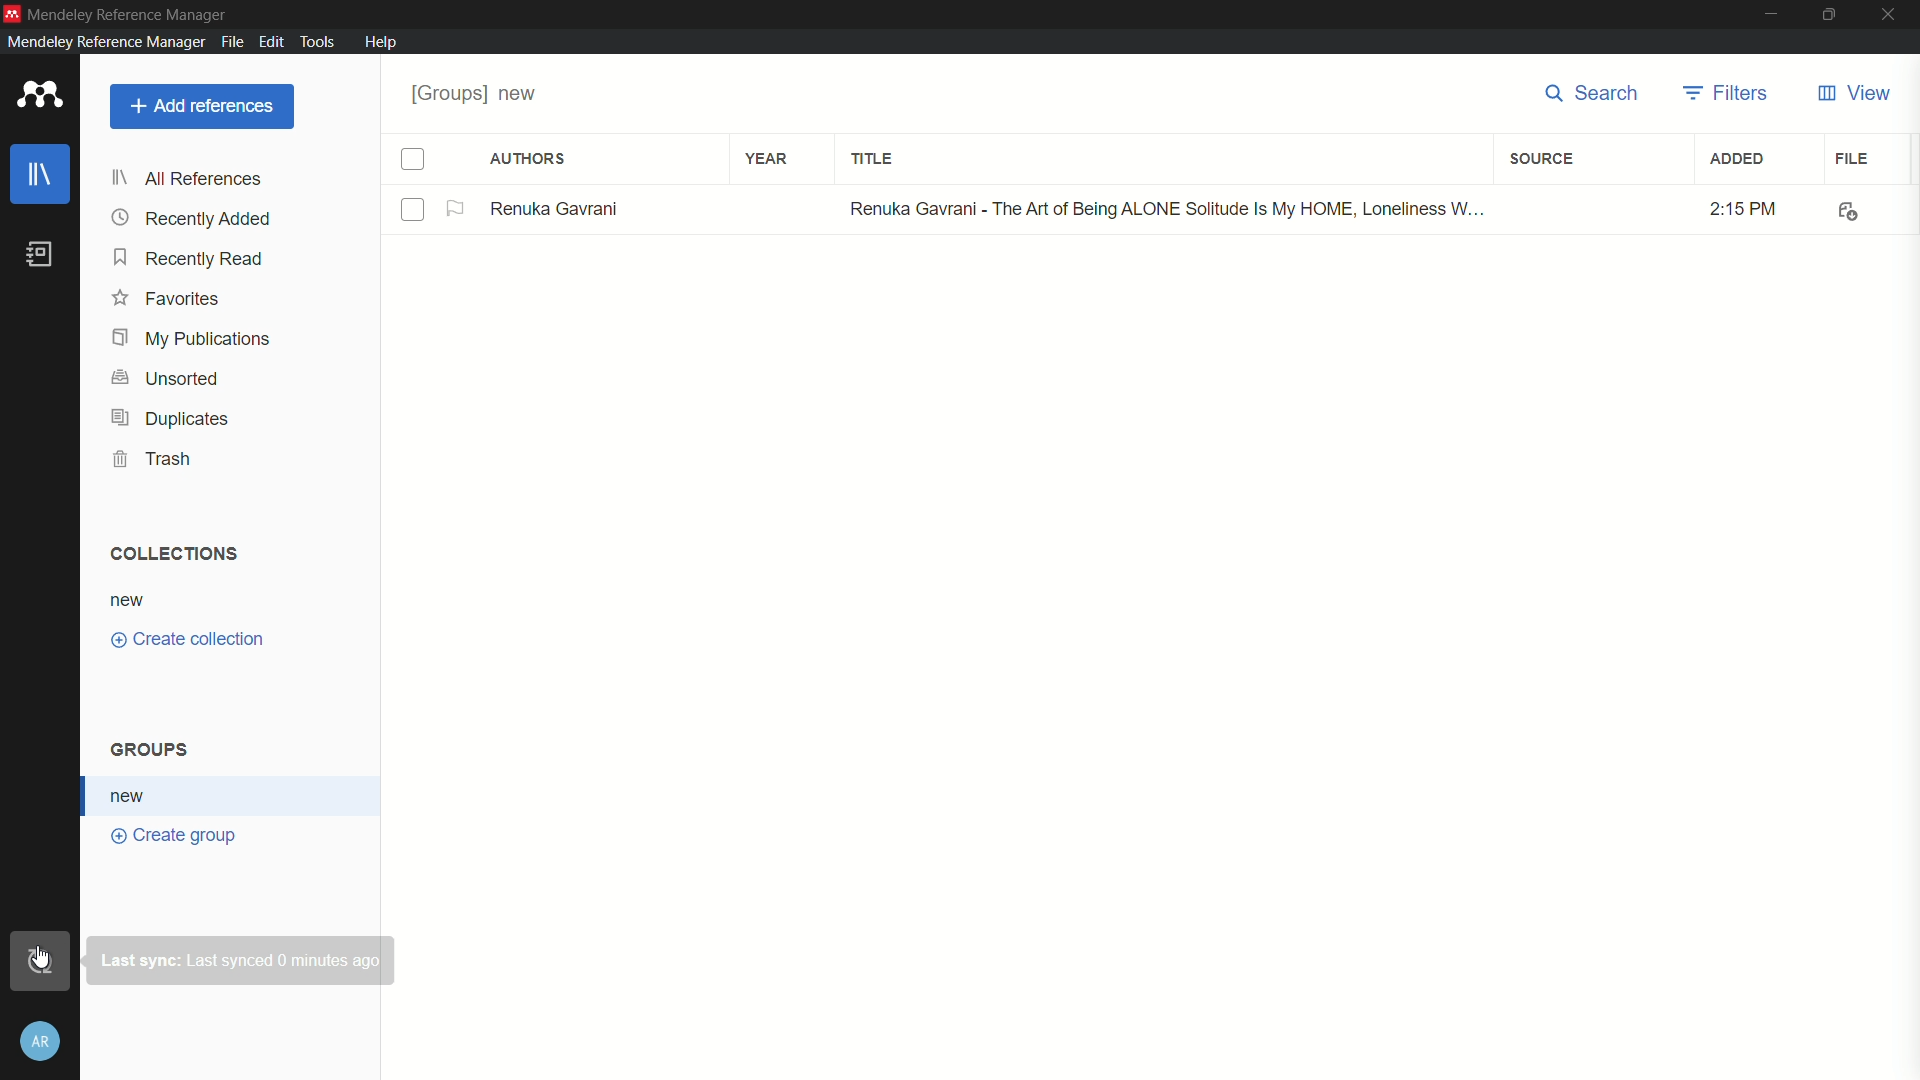 This screenshot has height=1080, width=1920. What do you see at coordinates (556, 207) in the screenshot?
I see `Renuka Gavrani` at bounding box center [556, 207].